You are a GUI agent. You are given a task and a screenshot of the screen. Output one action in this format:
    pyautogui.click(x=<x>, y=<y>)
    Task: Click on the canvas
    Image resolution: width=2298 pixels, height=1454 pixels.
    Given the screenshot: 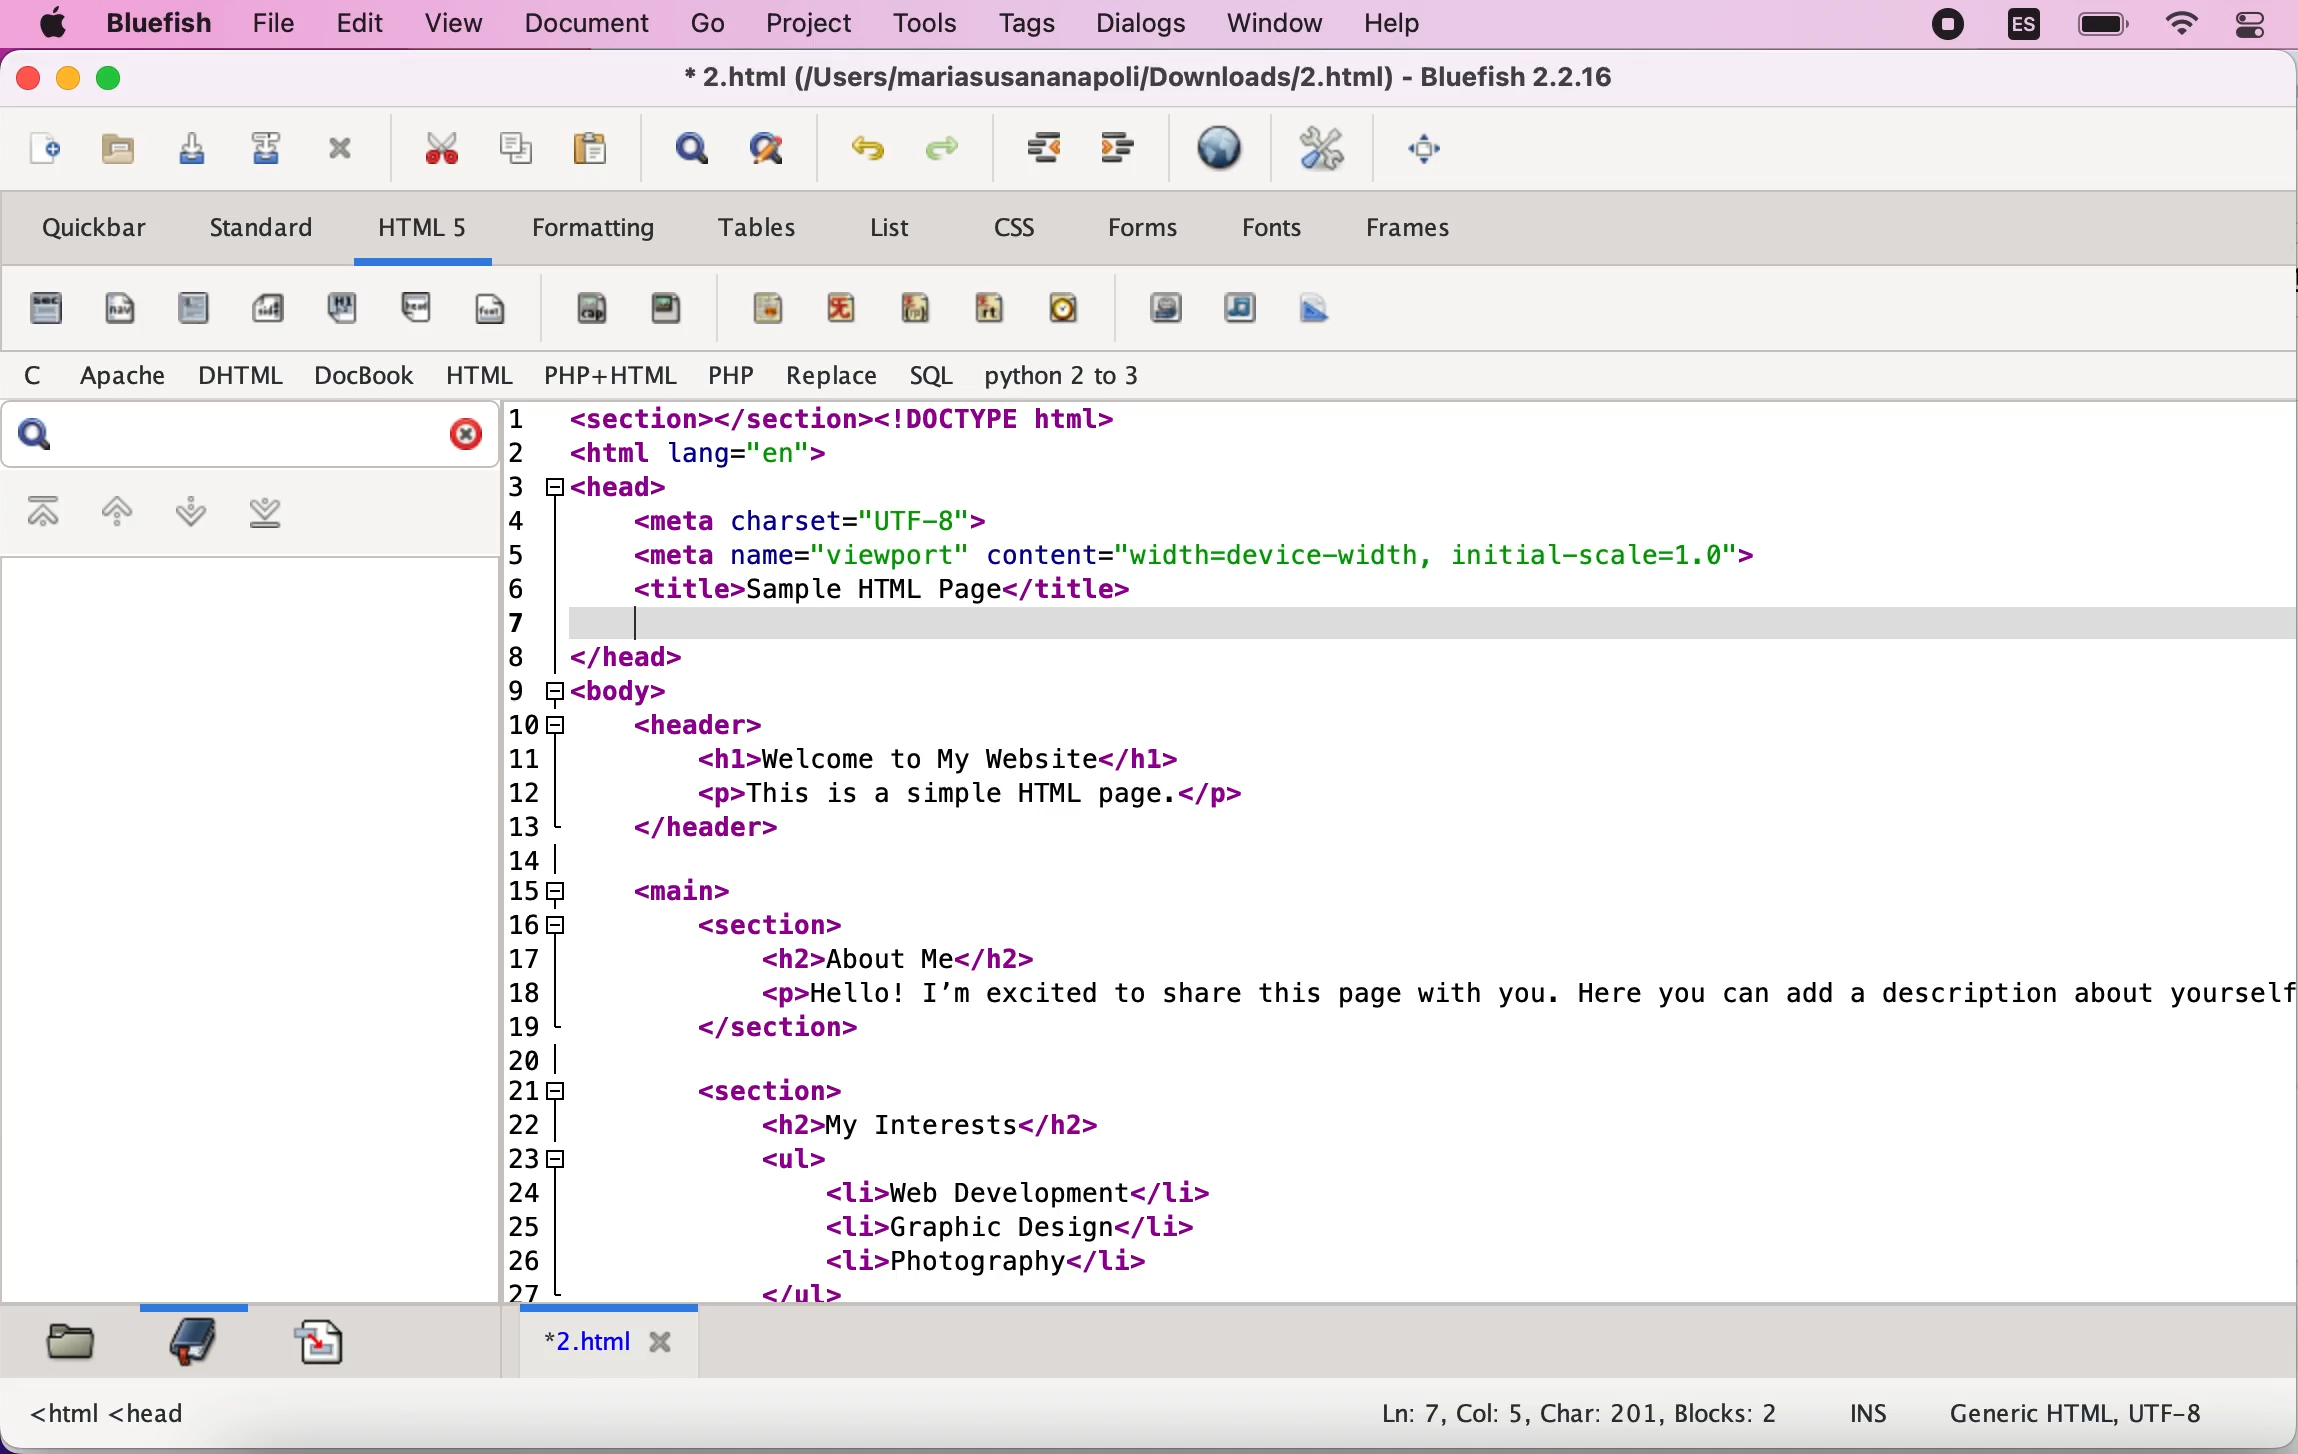 What is the action you would take?
    pyautogui.click(x=1318, y=309)
    